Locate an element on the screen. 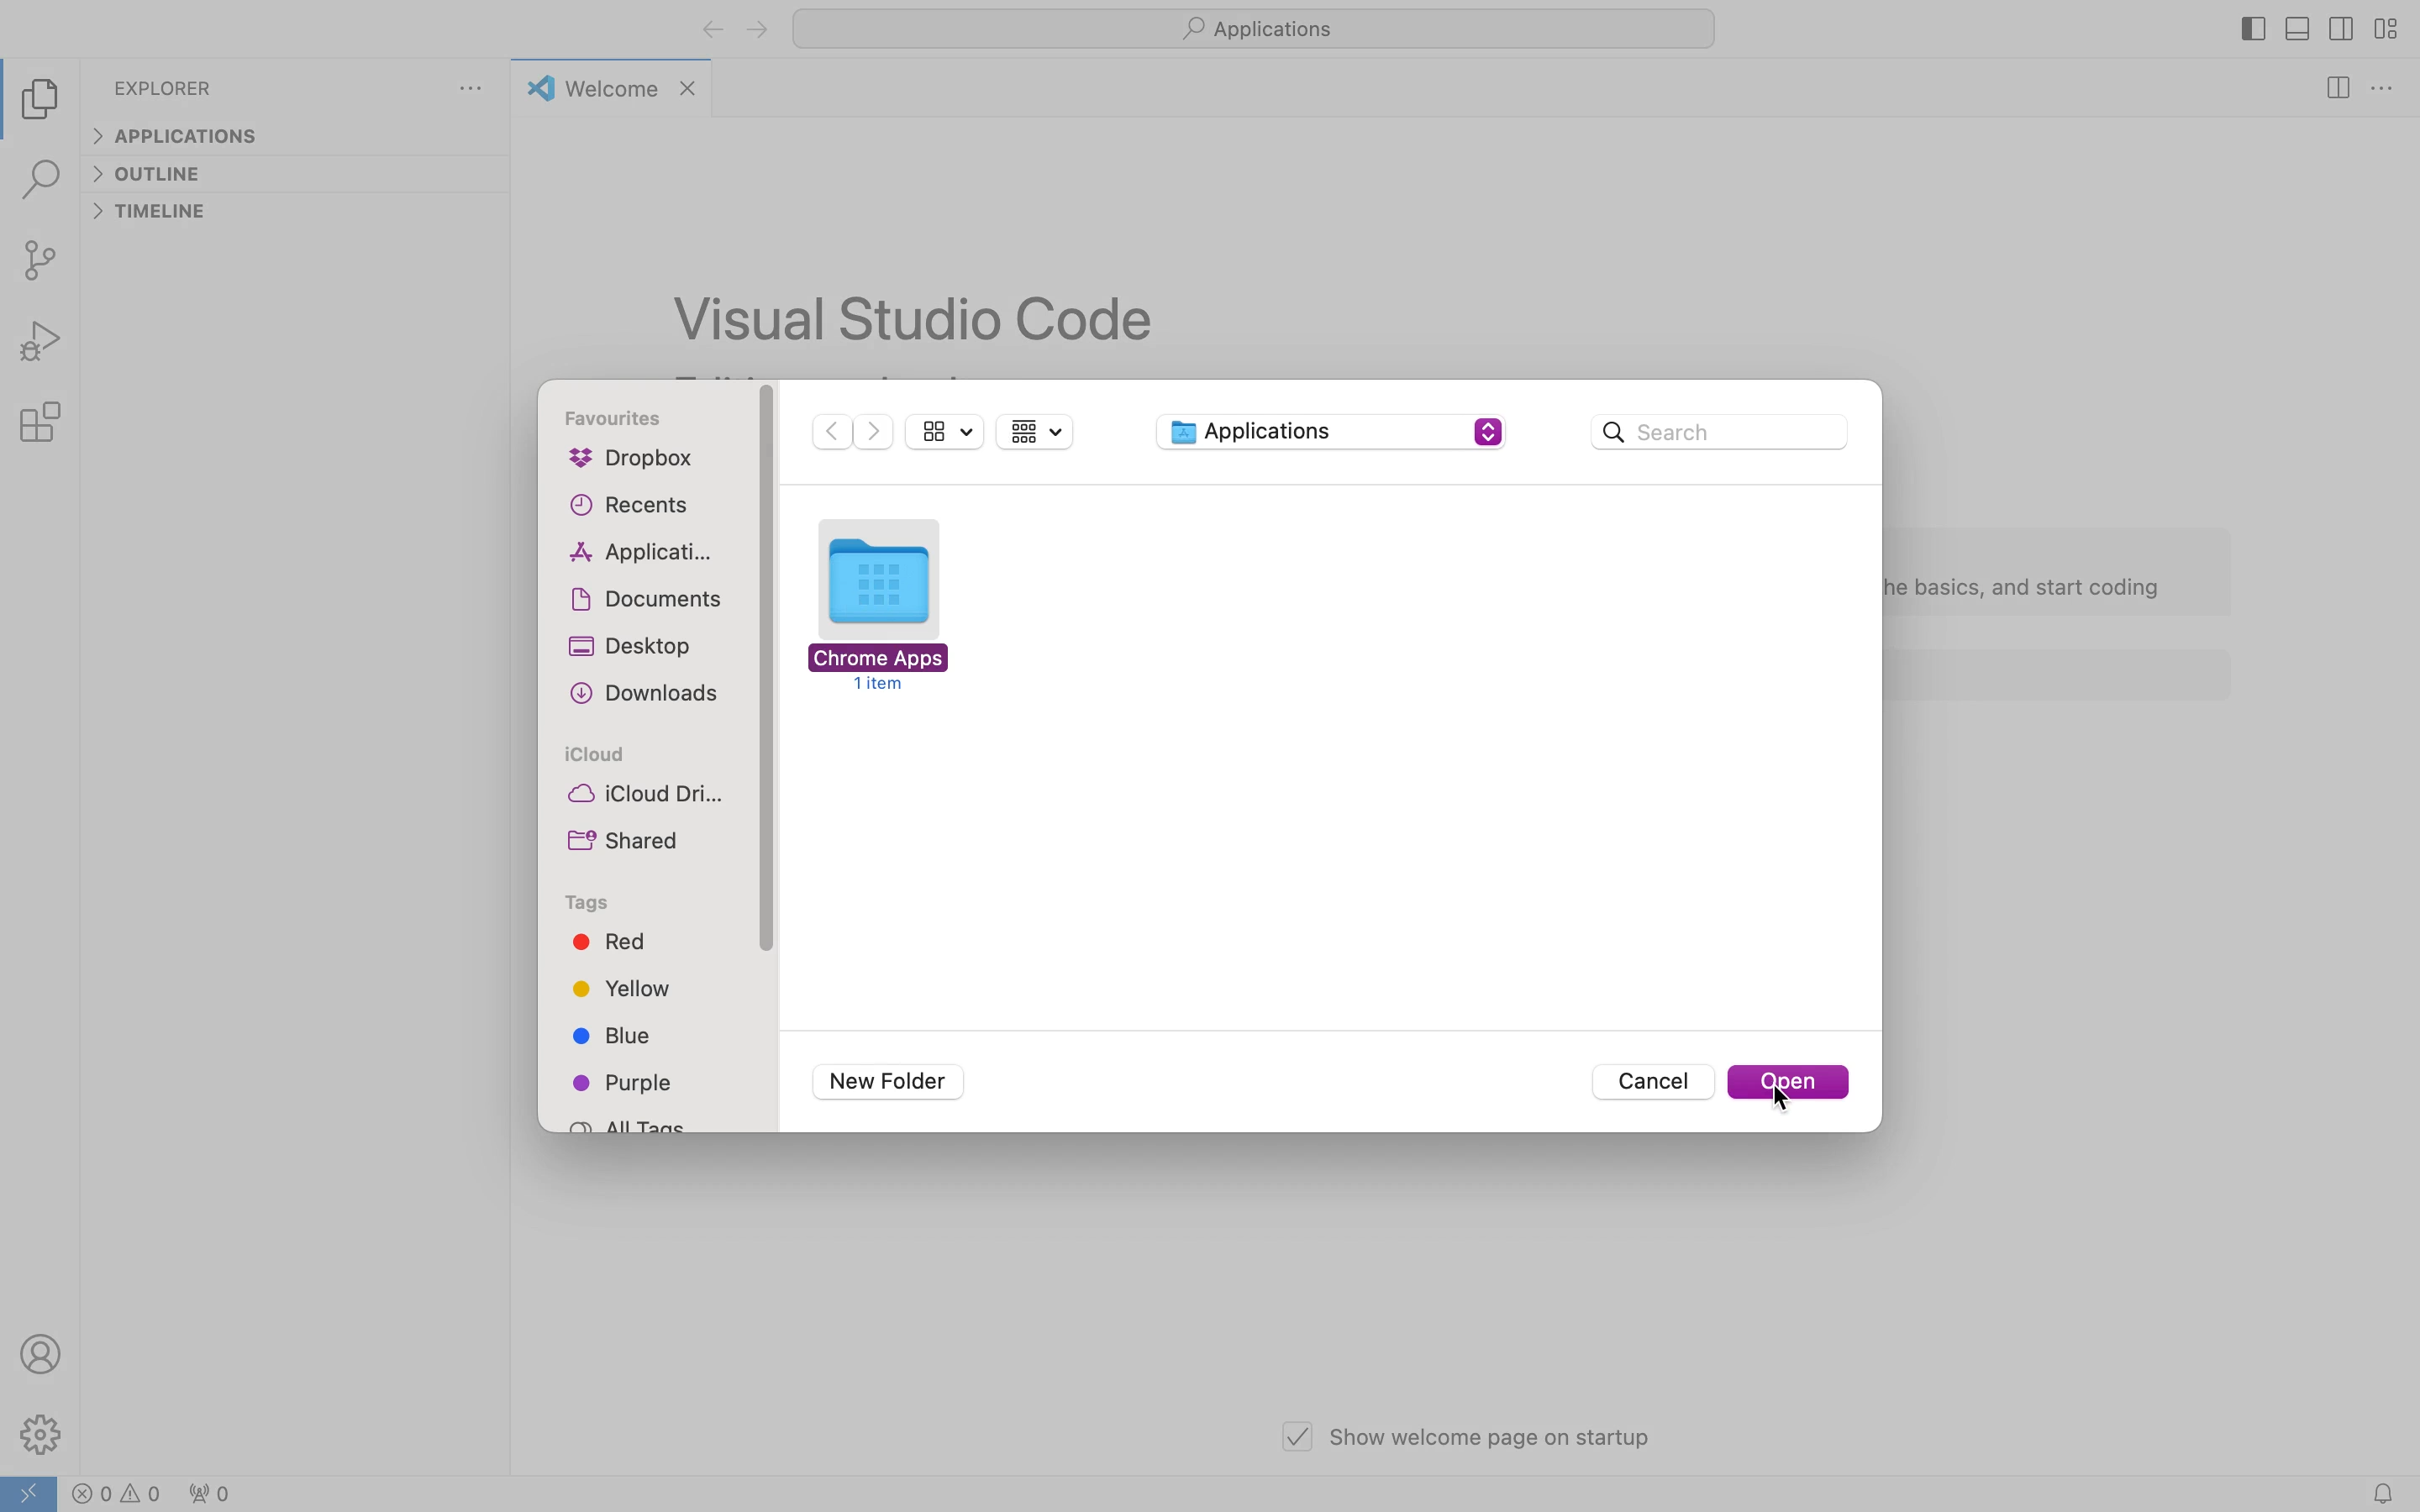 The image size is (2420, 1512). all tags is located at coordinates (636, 1122).